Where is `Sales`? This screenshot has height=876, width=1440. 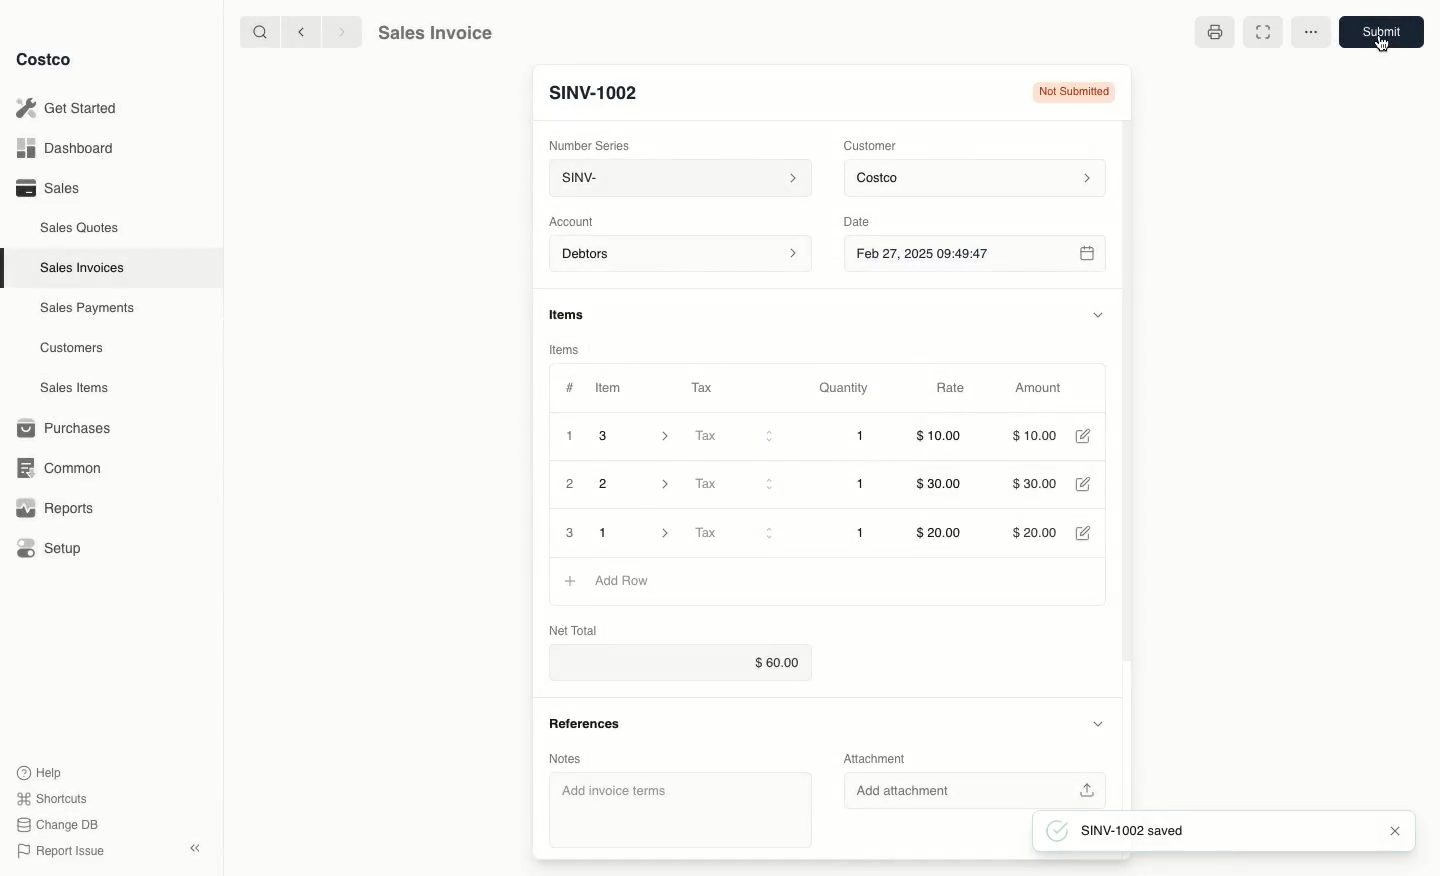
Sales is located at coordinates (46, 187).